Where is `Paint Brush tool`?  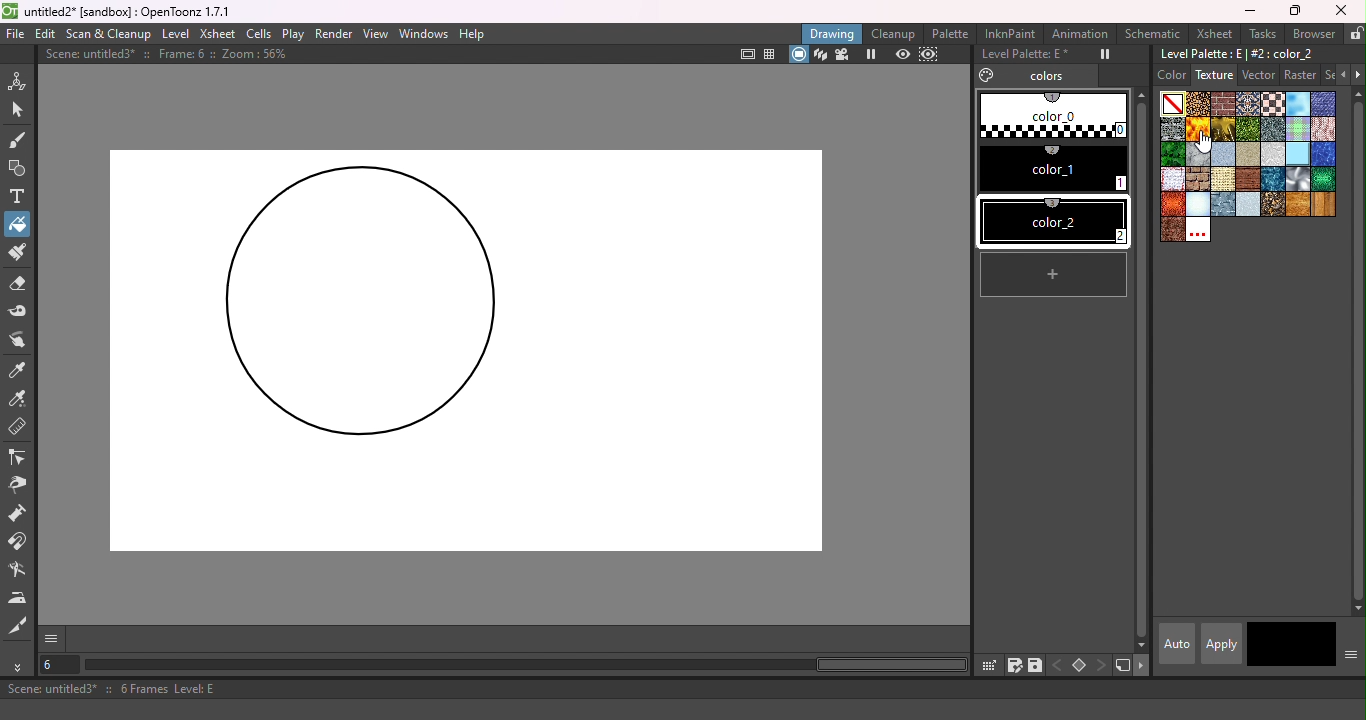 Paint Brush tool is located at coordinates (20, 254).